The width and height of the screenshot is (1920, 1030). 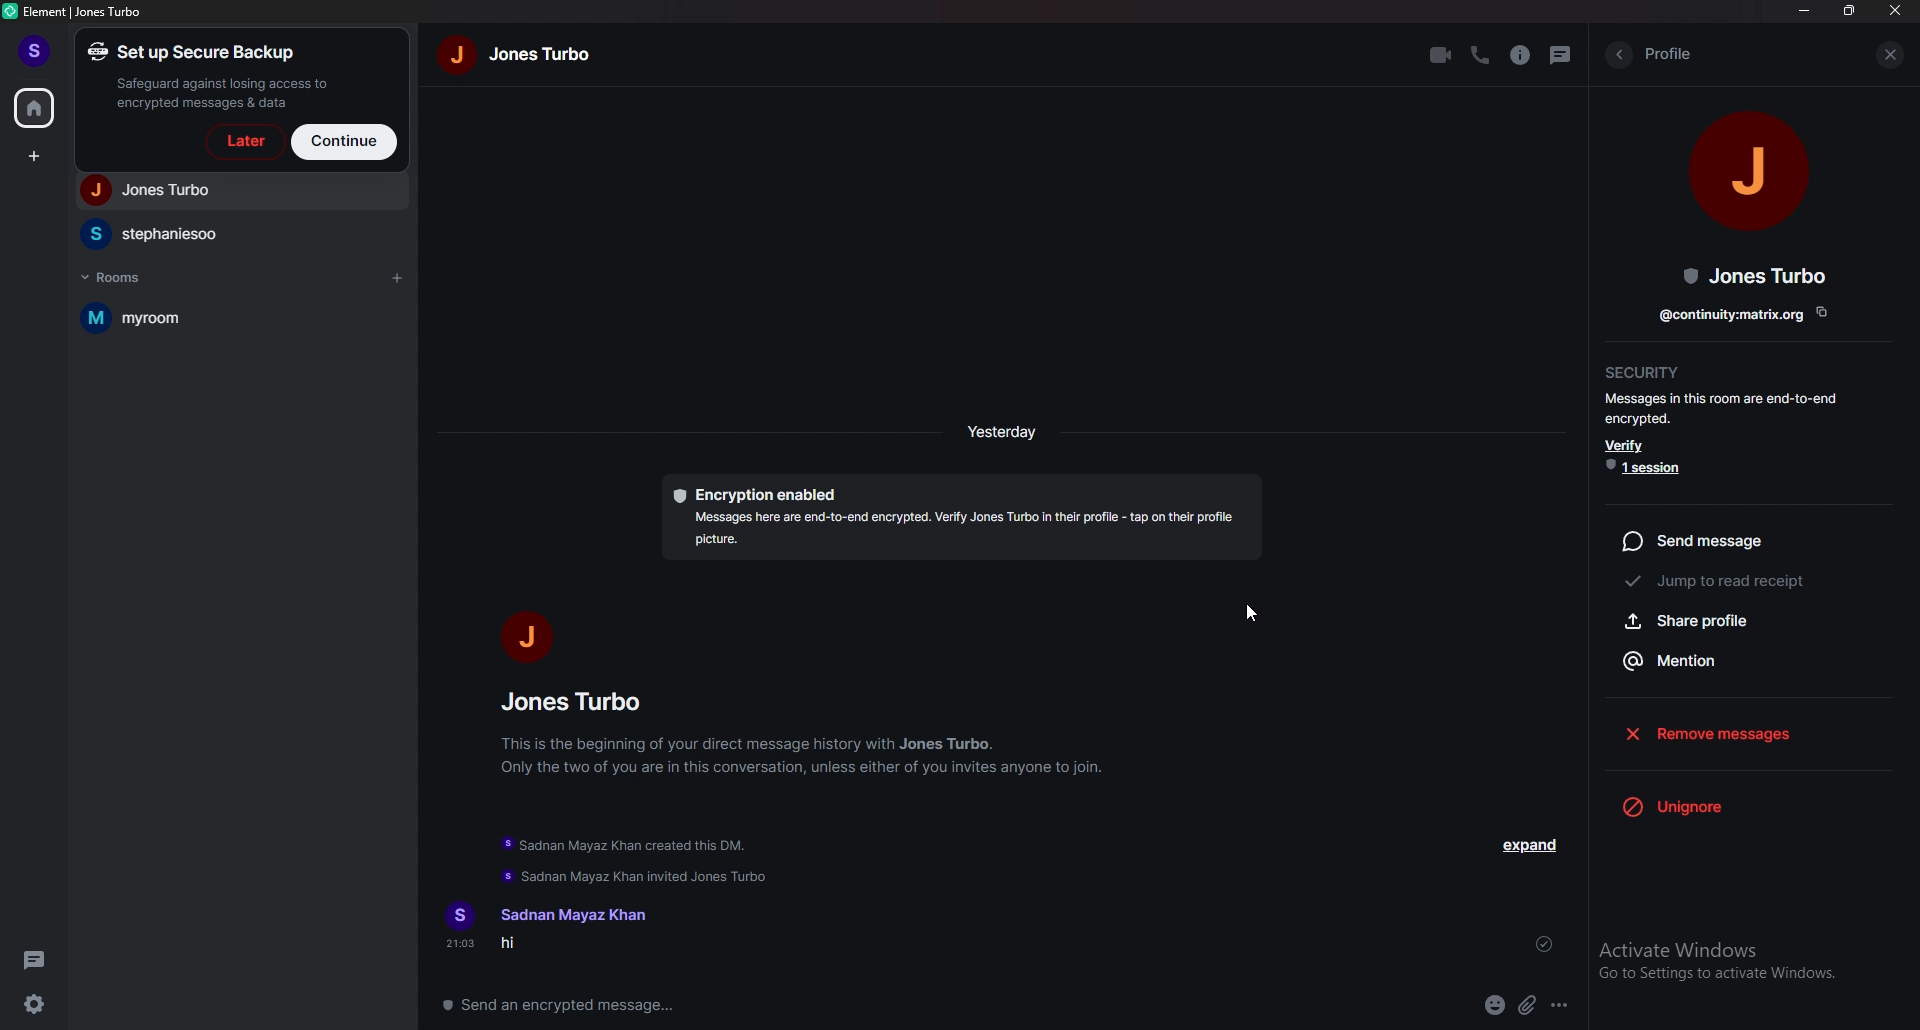 What do you see at coordinates (1532, 845) in the screenshot?
I see `expand` at bounding box center [1532, 845].